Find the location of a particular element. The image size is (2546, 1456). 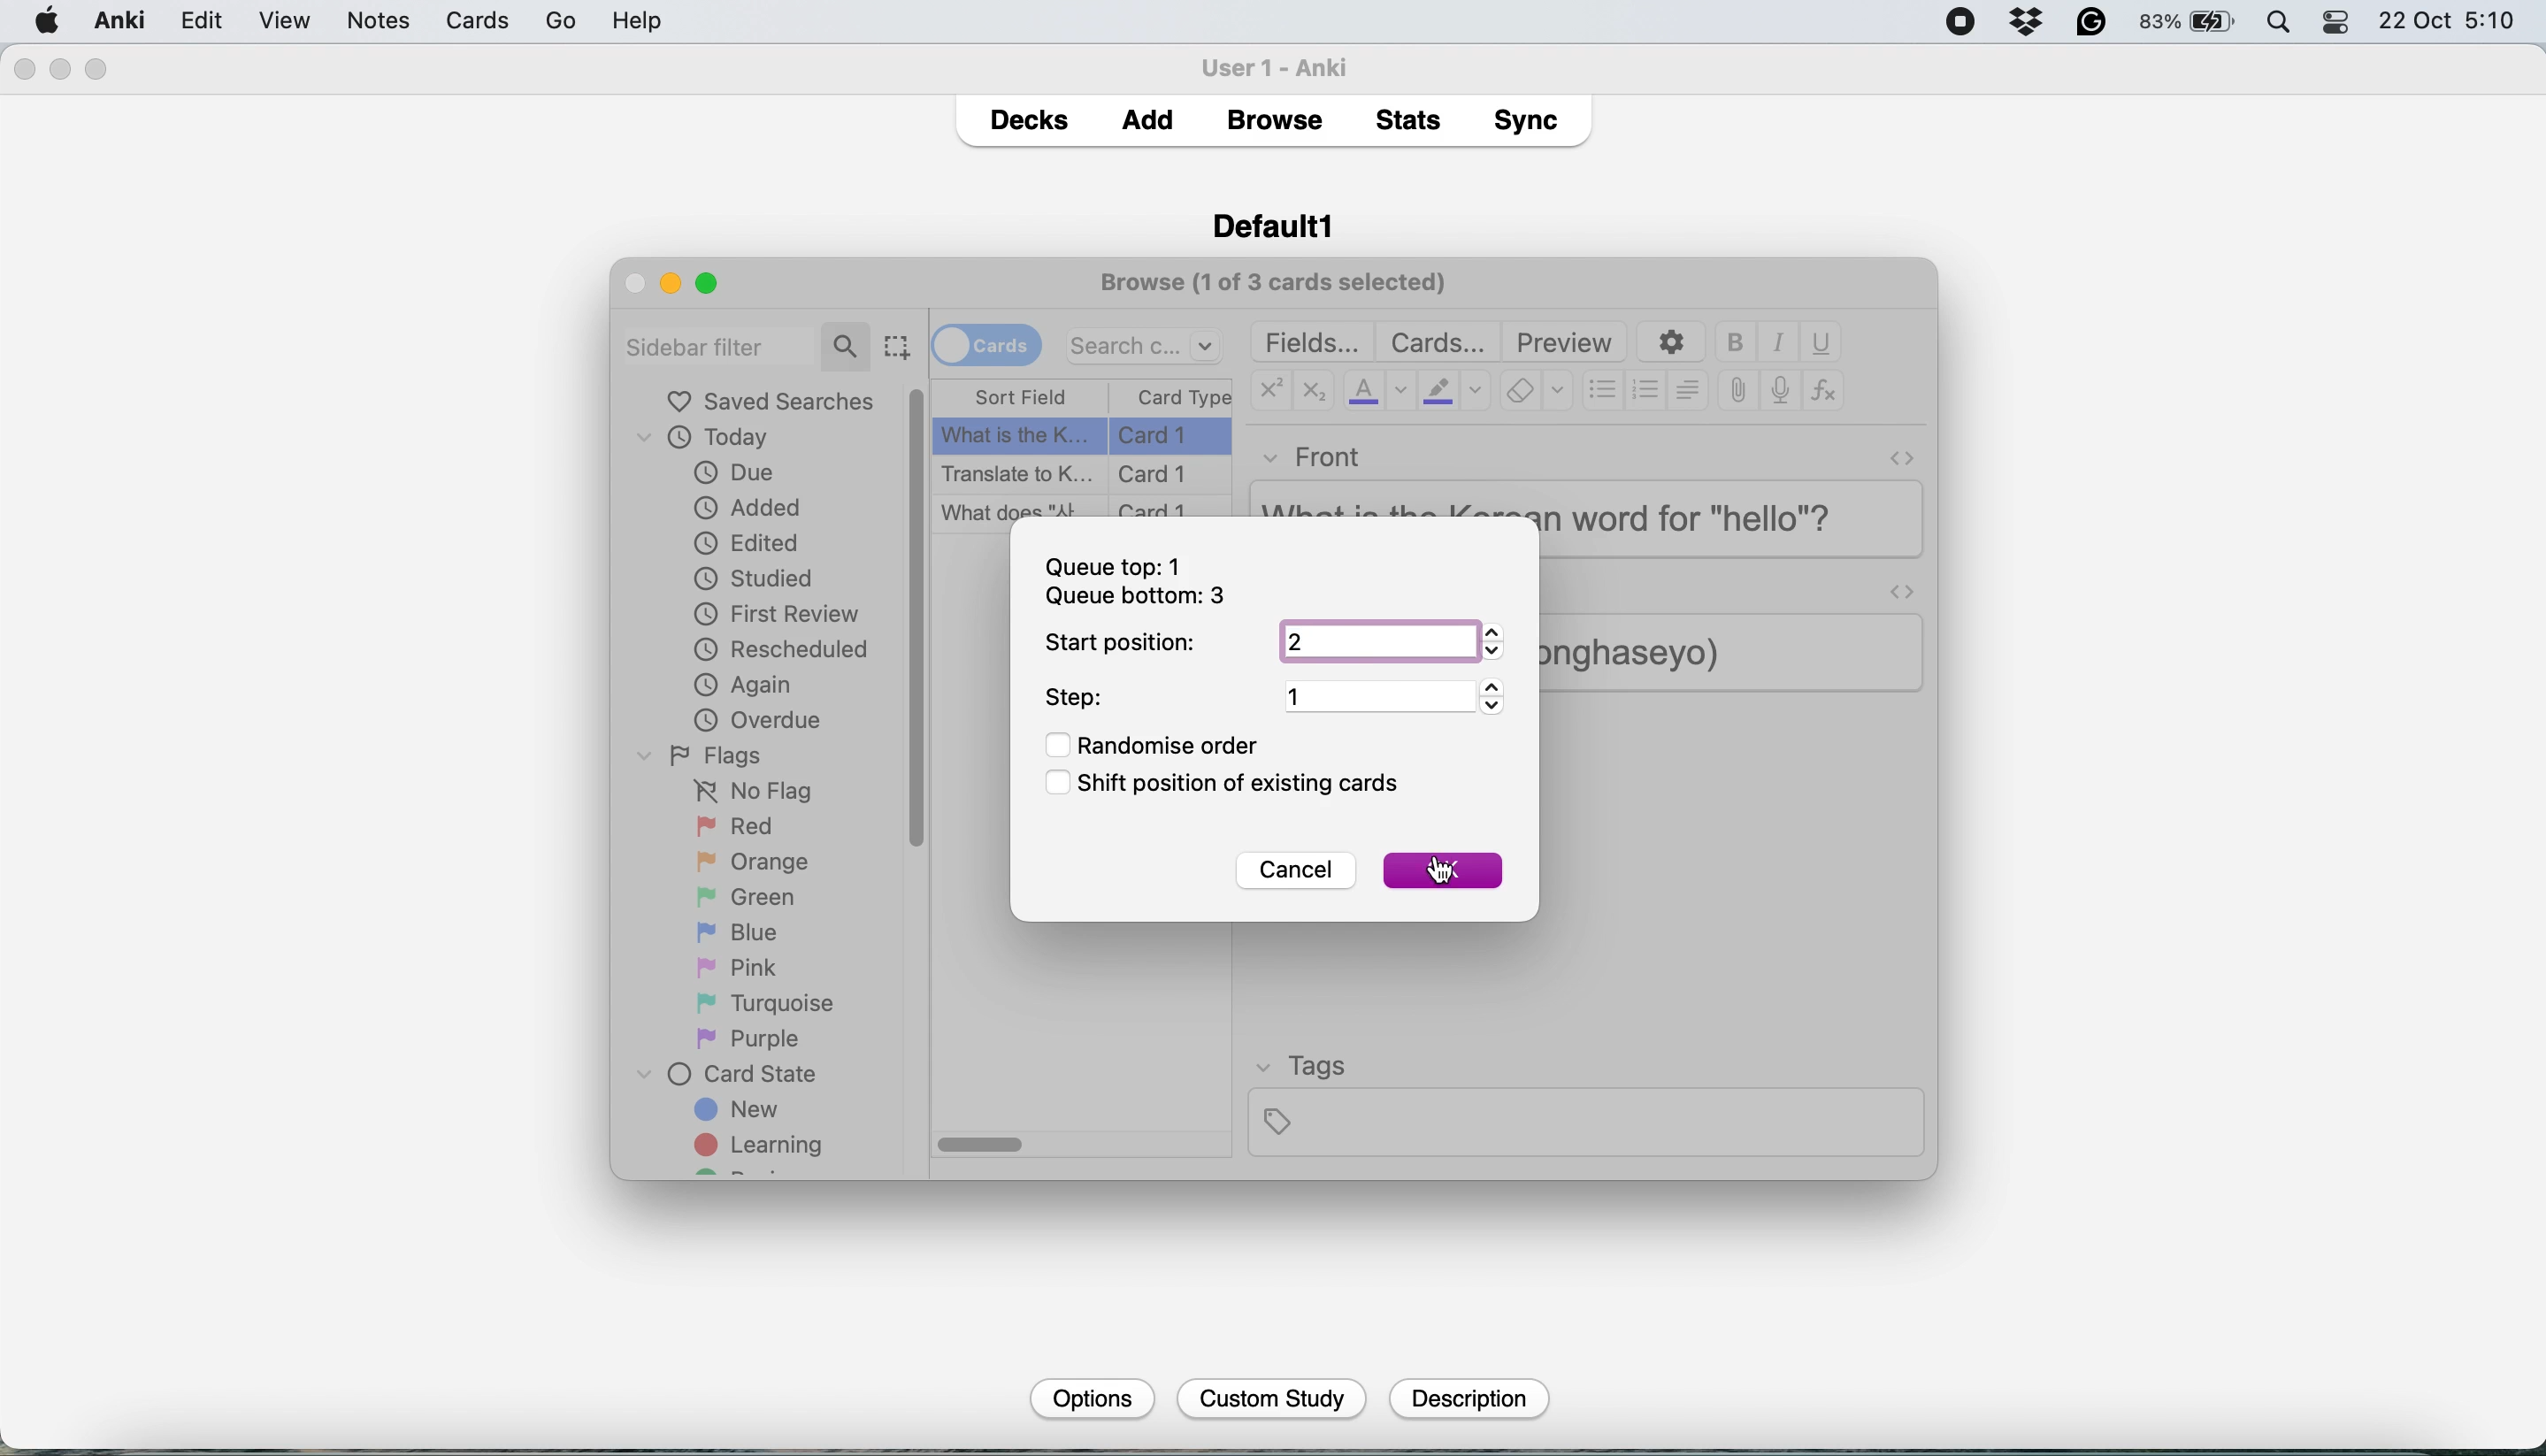

Options is located at coordinates (1089, 1397).